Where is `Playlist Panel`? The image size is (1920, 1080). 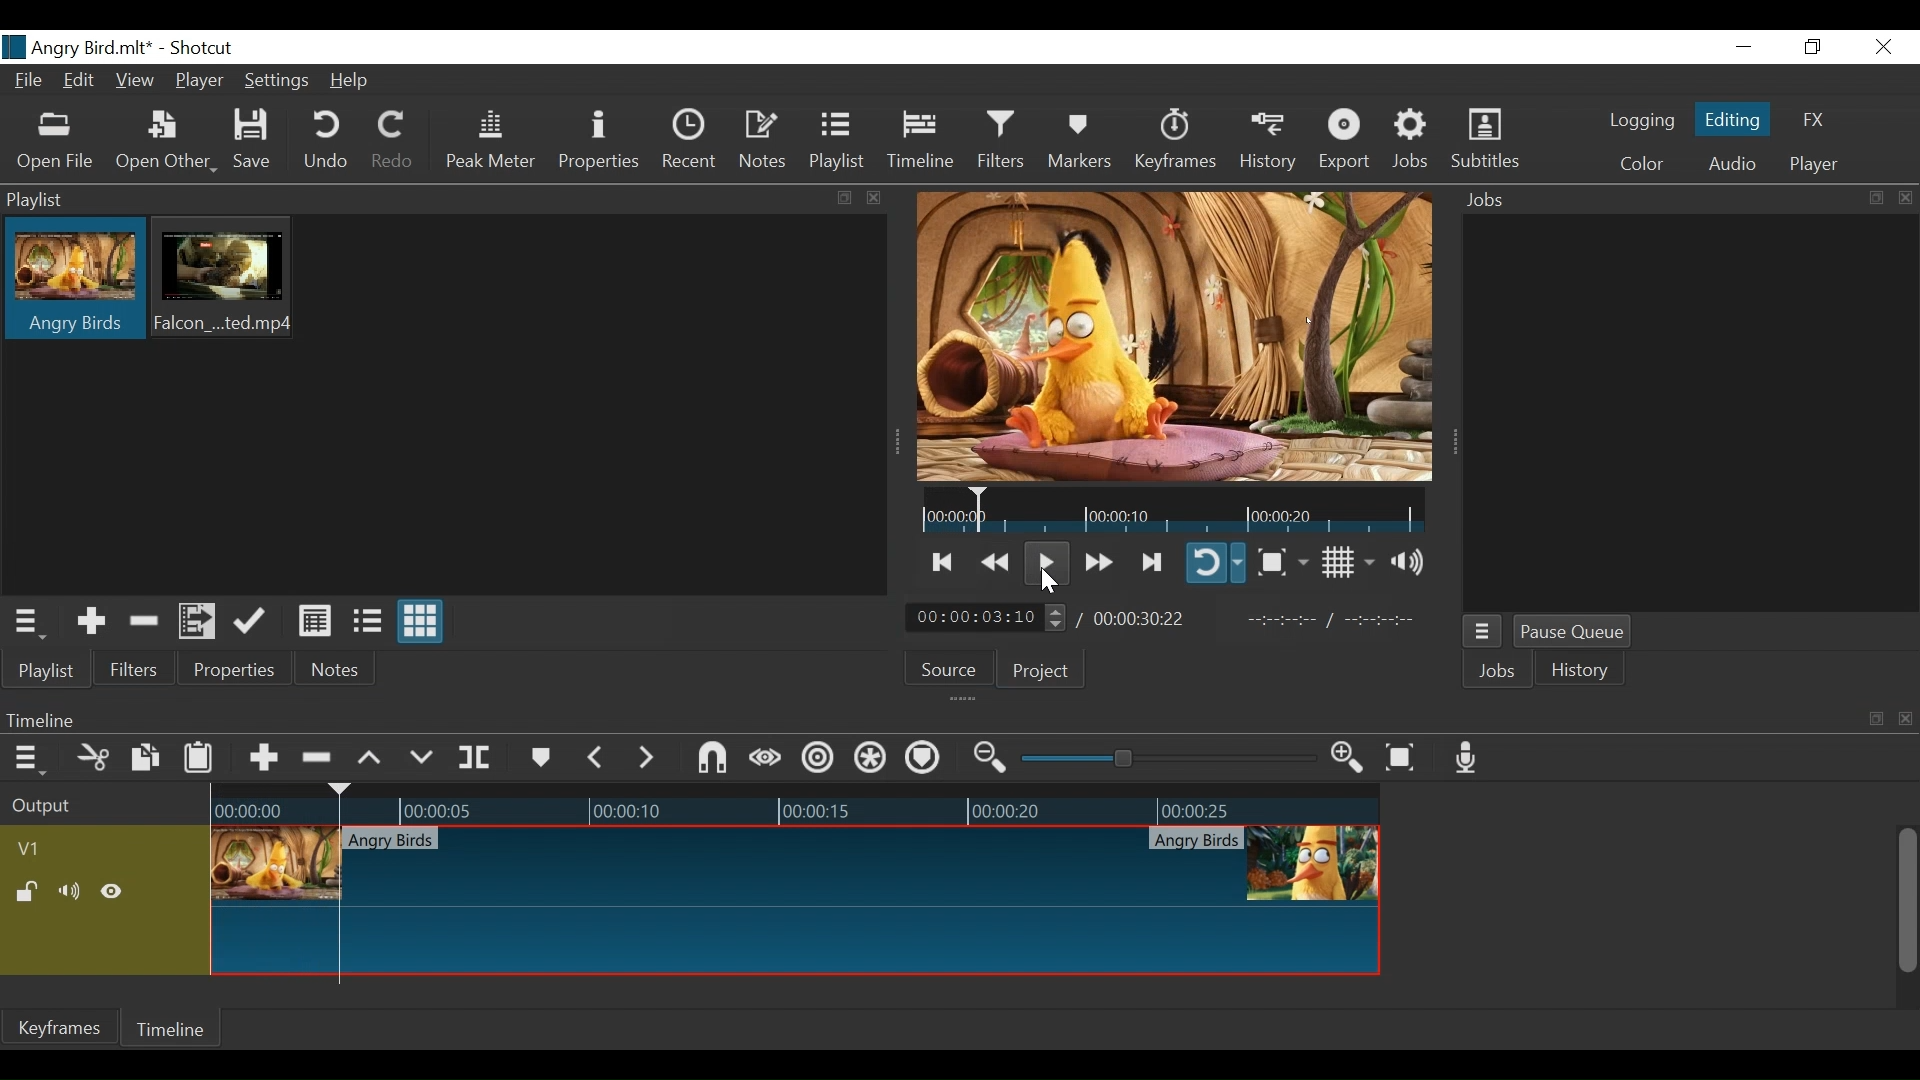 Playlist Panel is located at coordinates (439, 200).